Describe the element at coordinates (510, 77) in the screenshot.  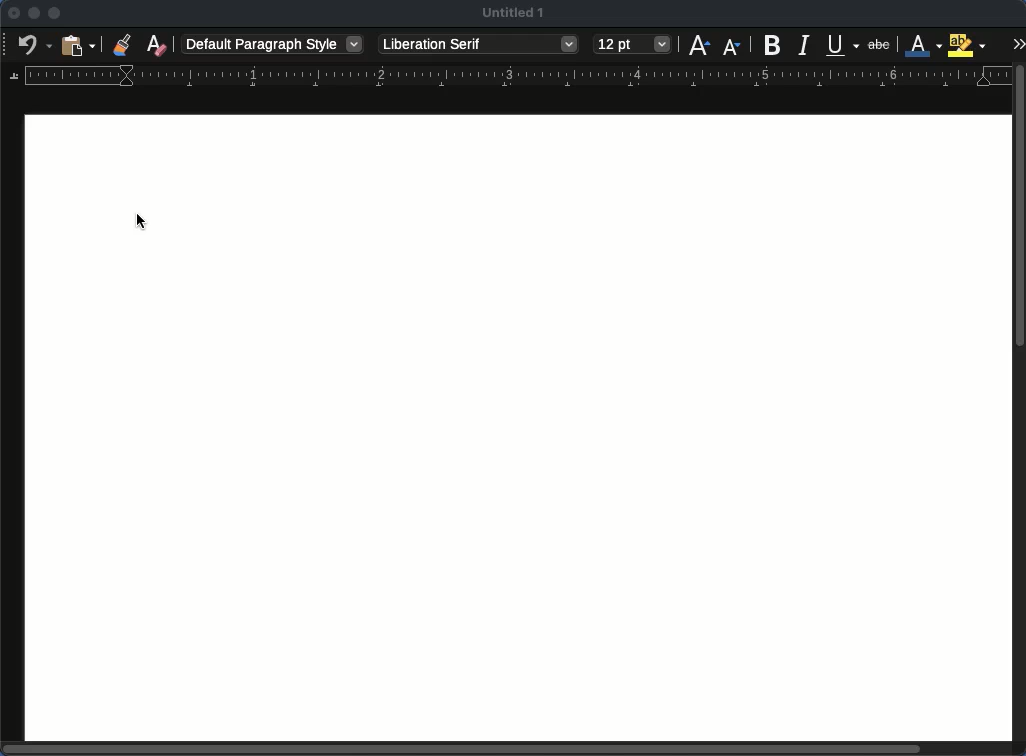
I see `margin` at that location.